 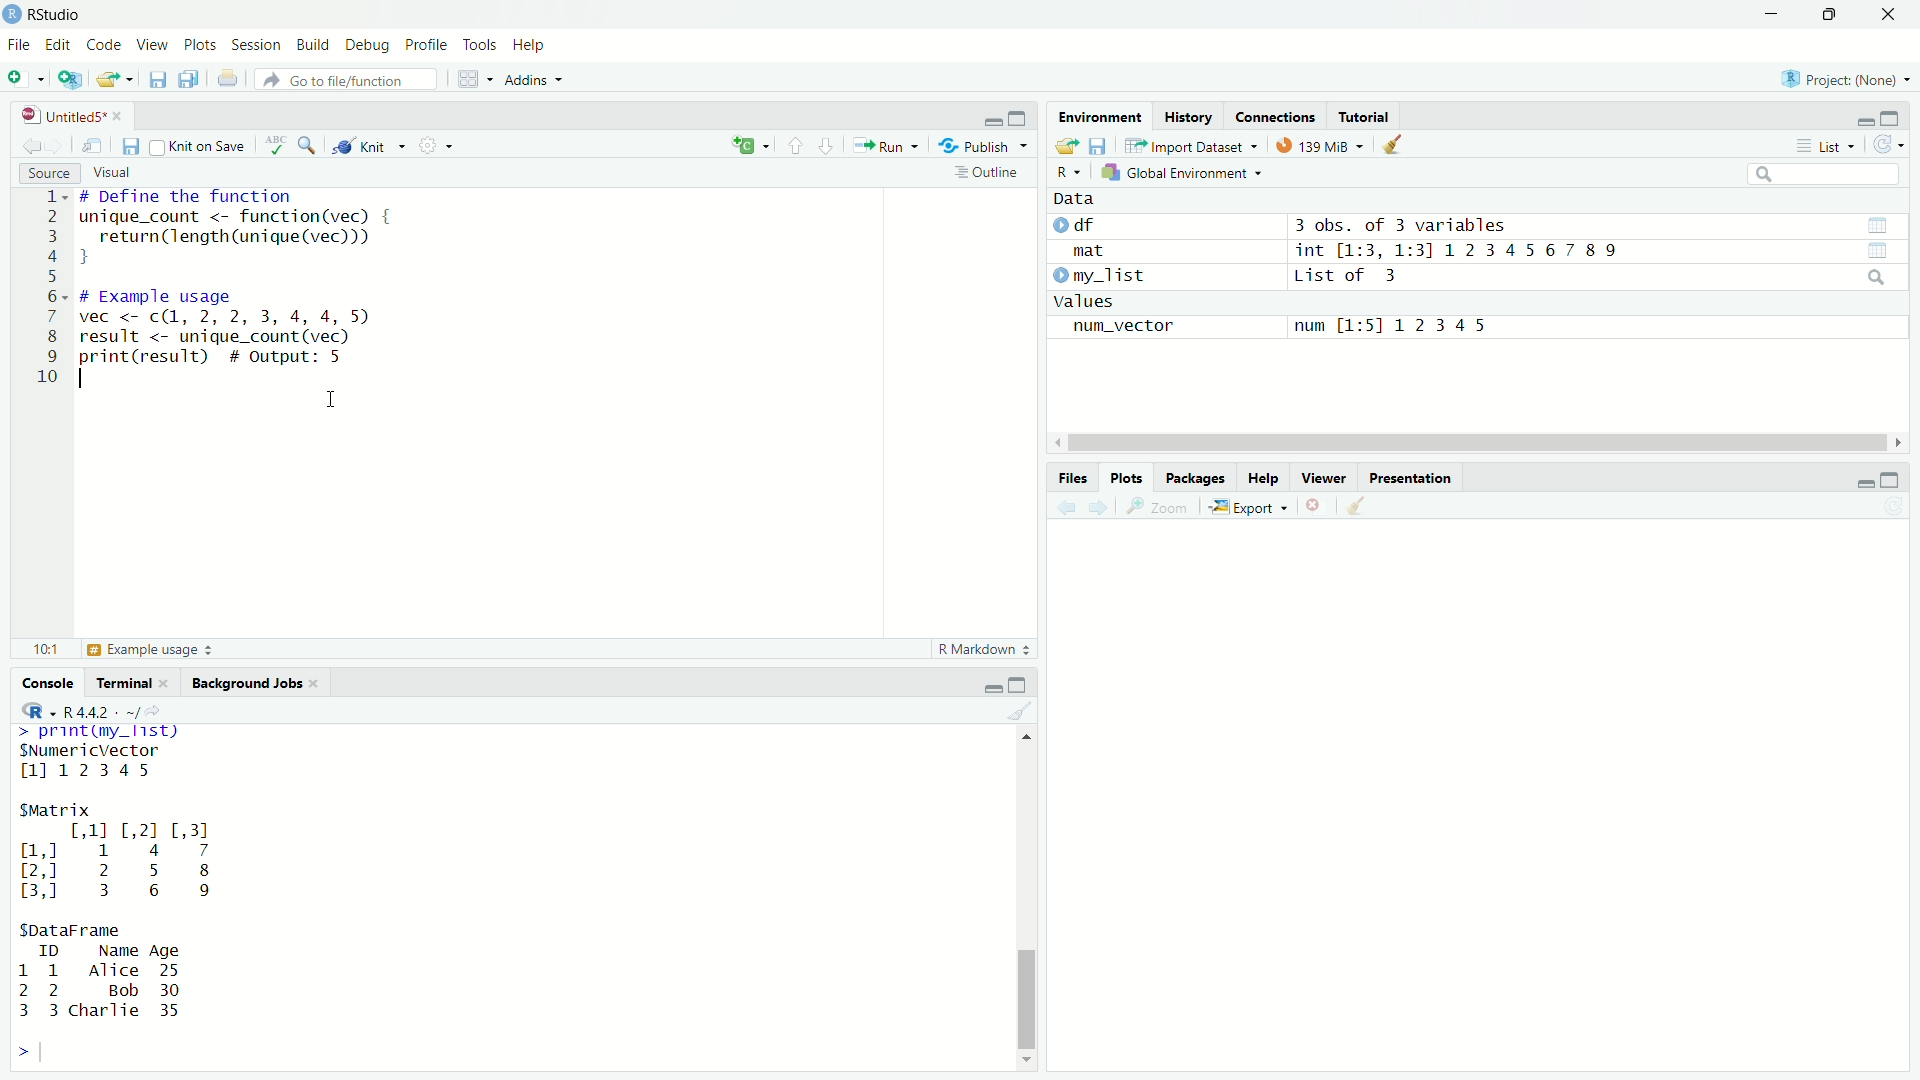 What do you see at coordinates (61, 47) in the screenshot?
I see `Edit` at bounding box center [61, 47].